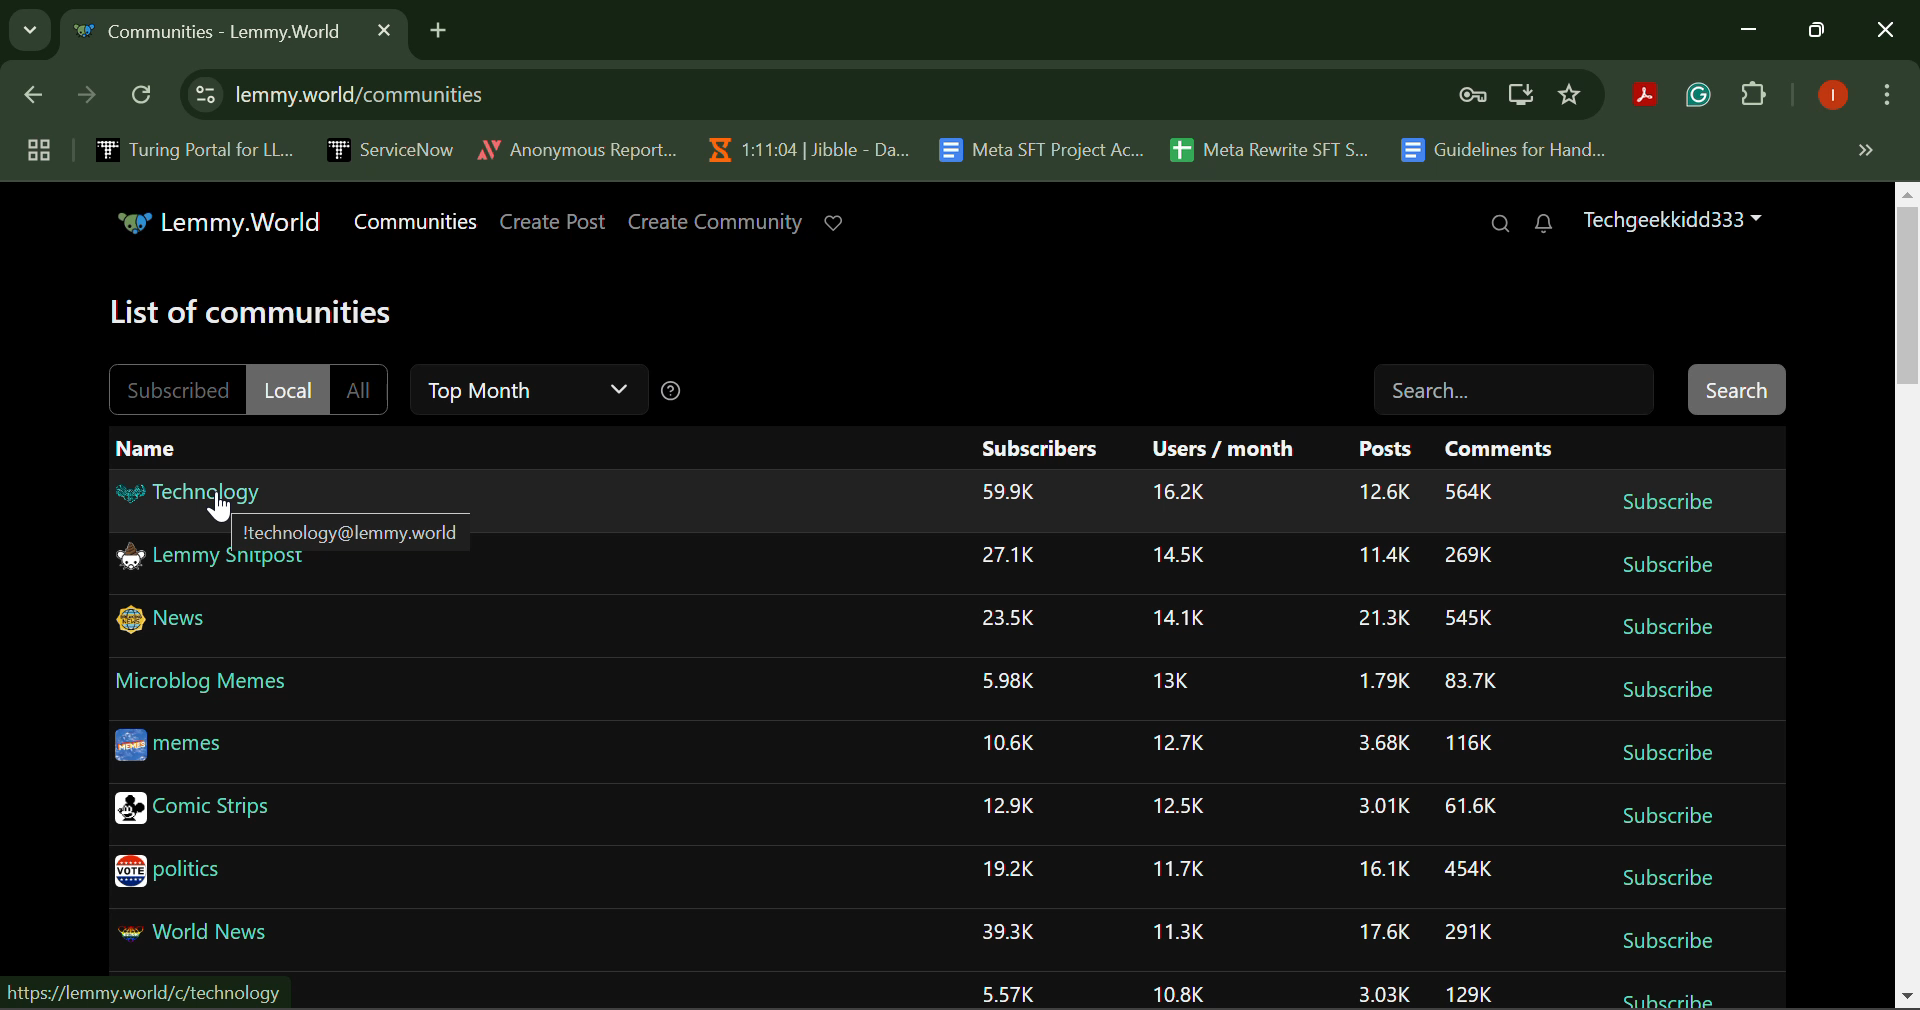  I want to click on ServiceNow, so click(389, 148).